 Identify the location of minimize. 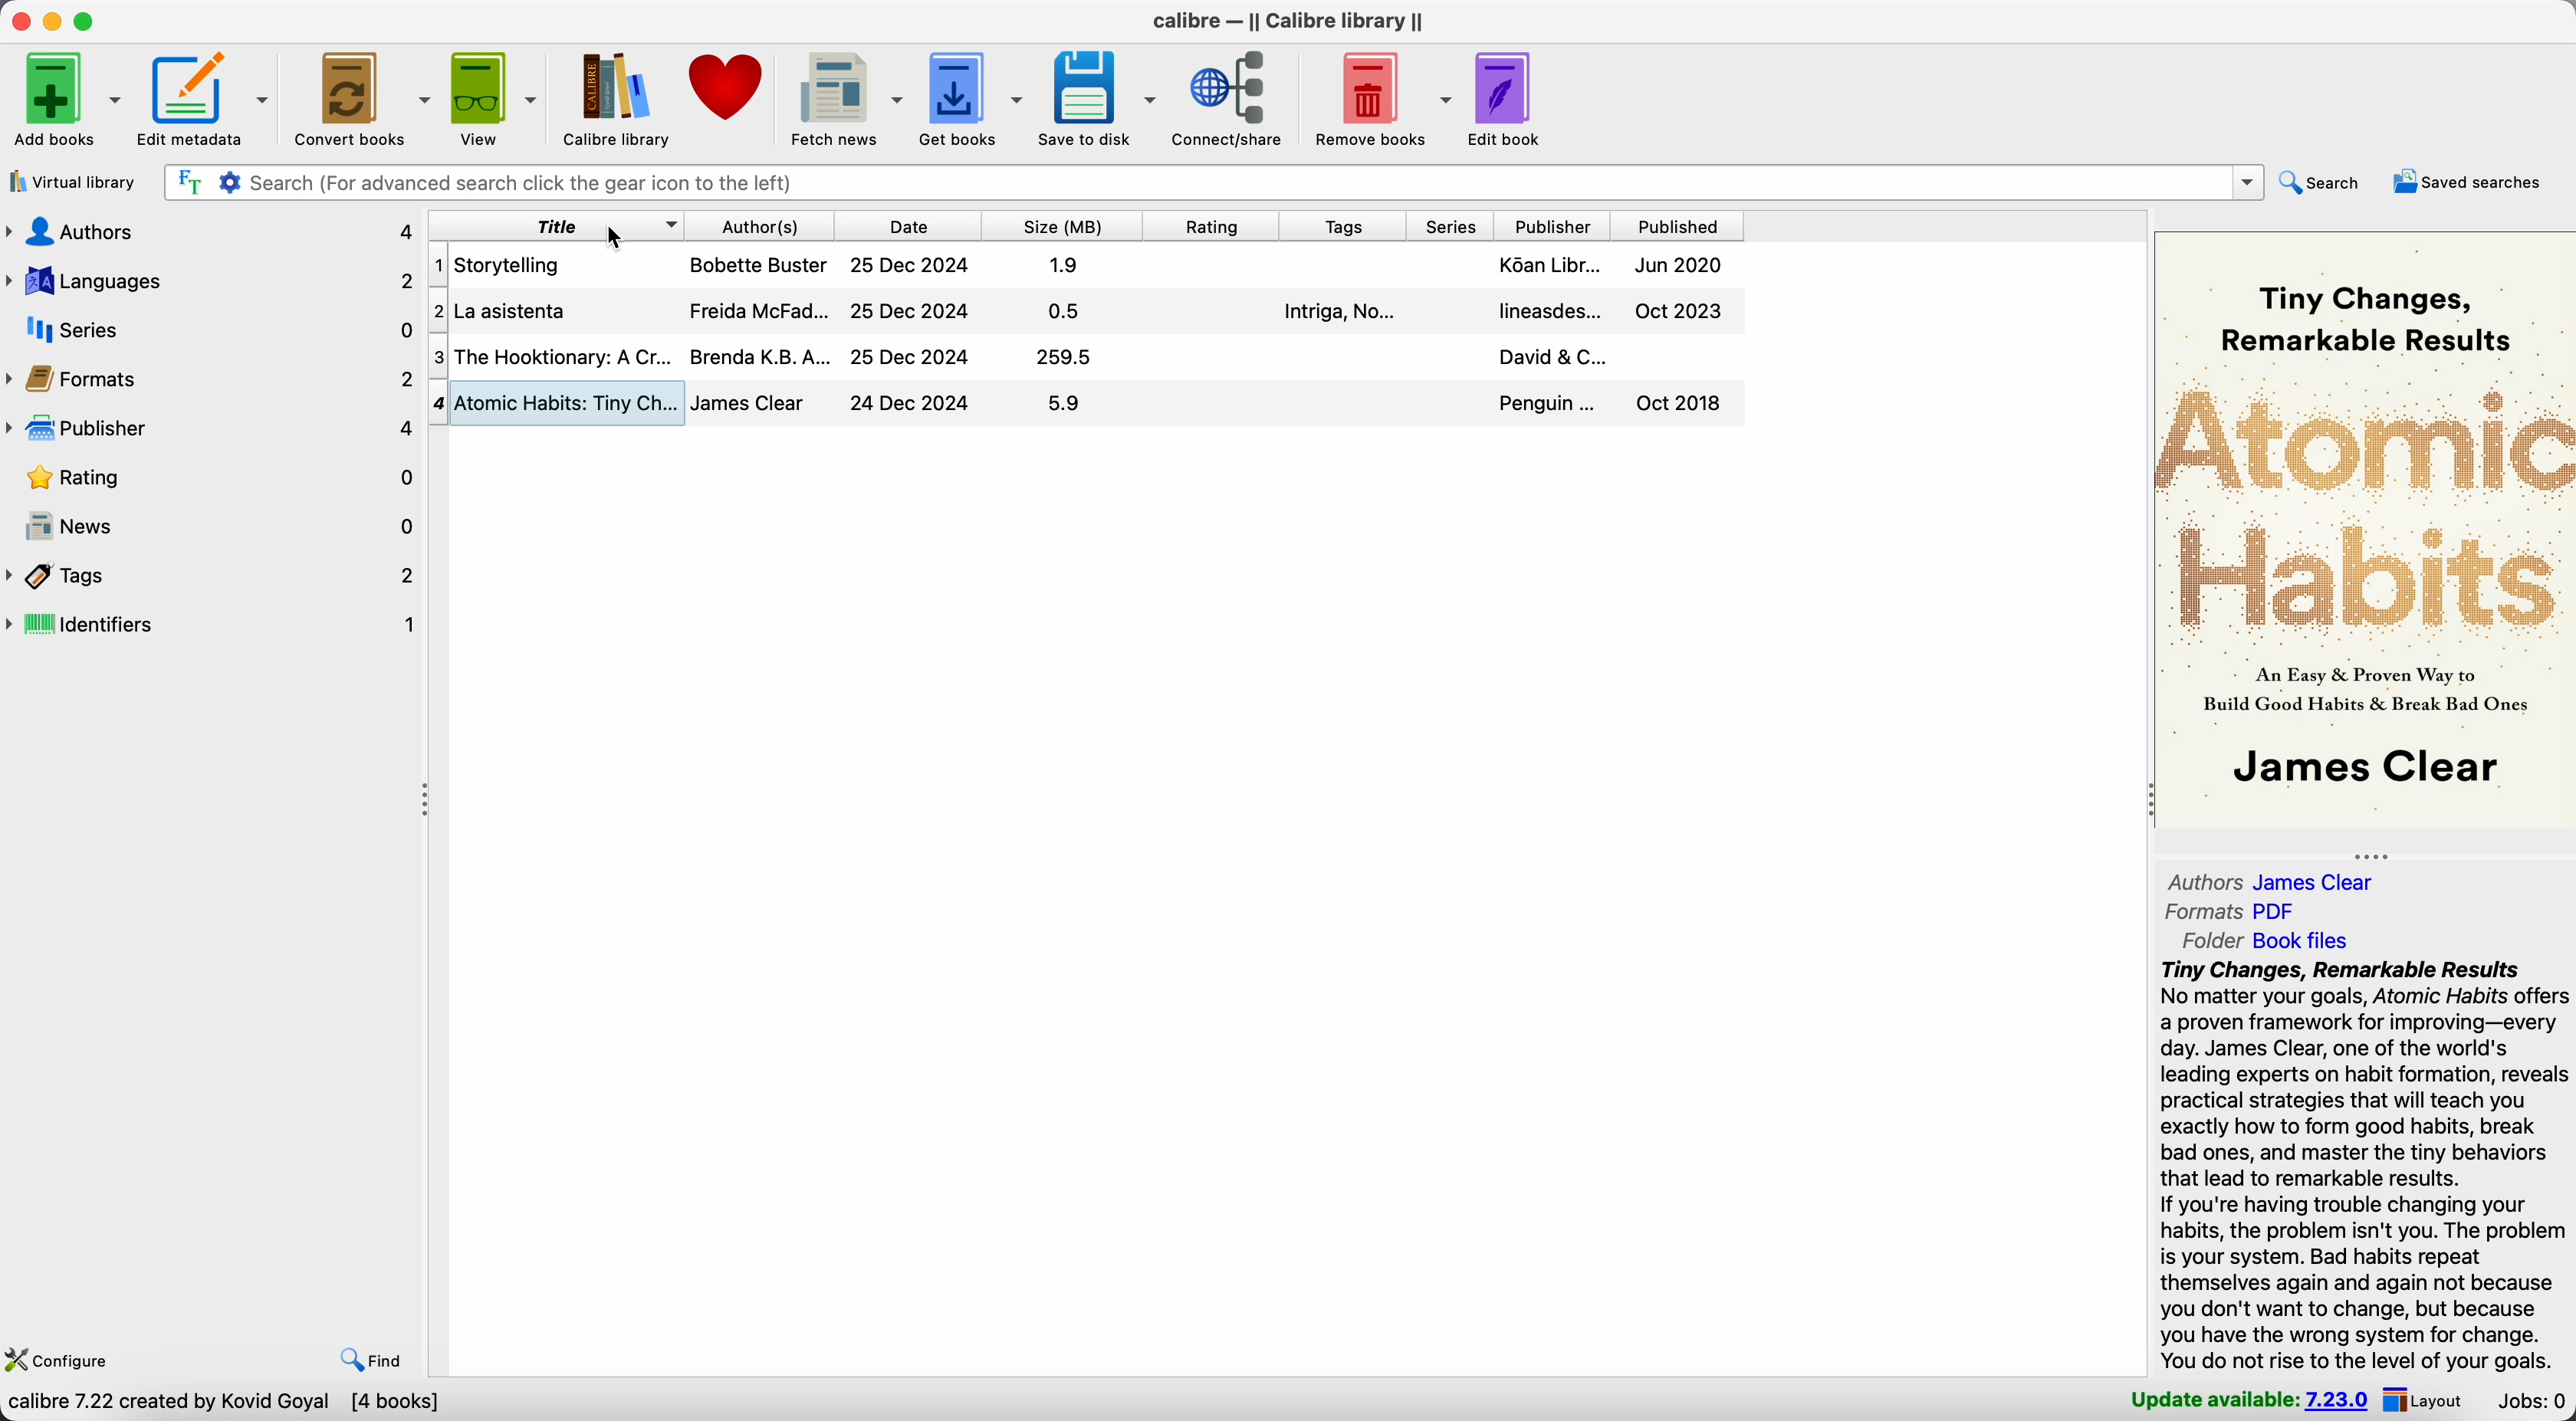
(53, 21).